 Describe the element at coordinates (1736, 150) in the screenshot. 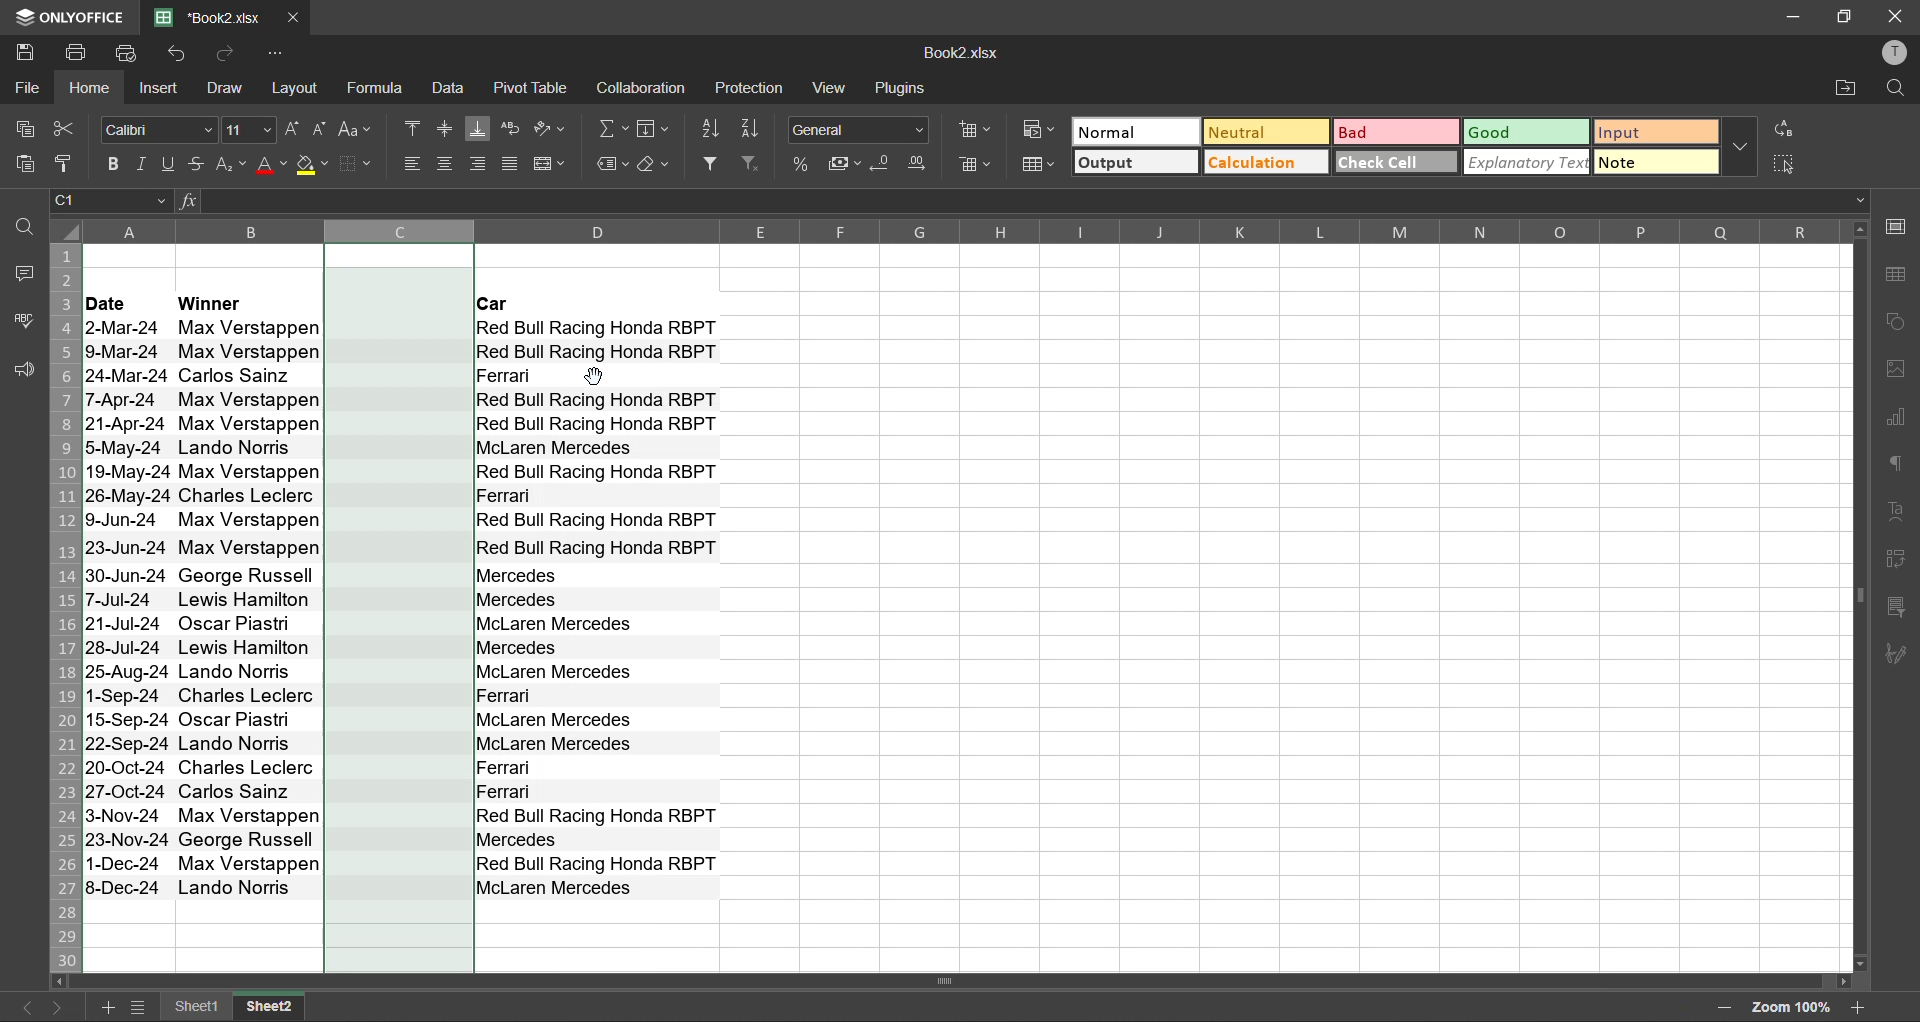

I see `more options` at that location.